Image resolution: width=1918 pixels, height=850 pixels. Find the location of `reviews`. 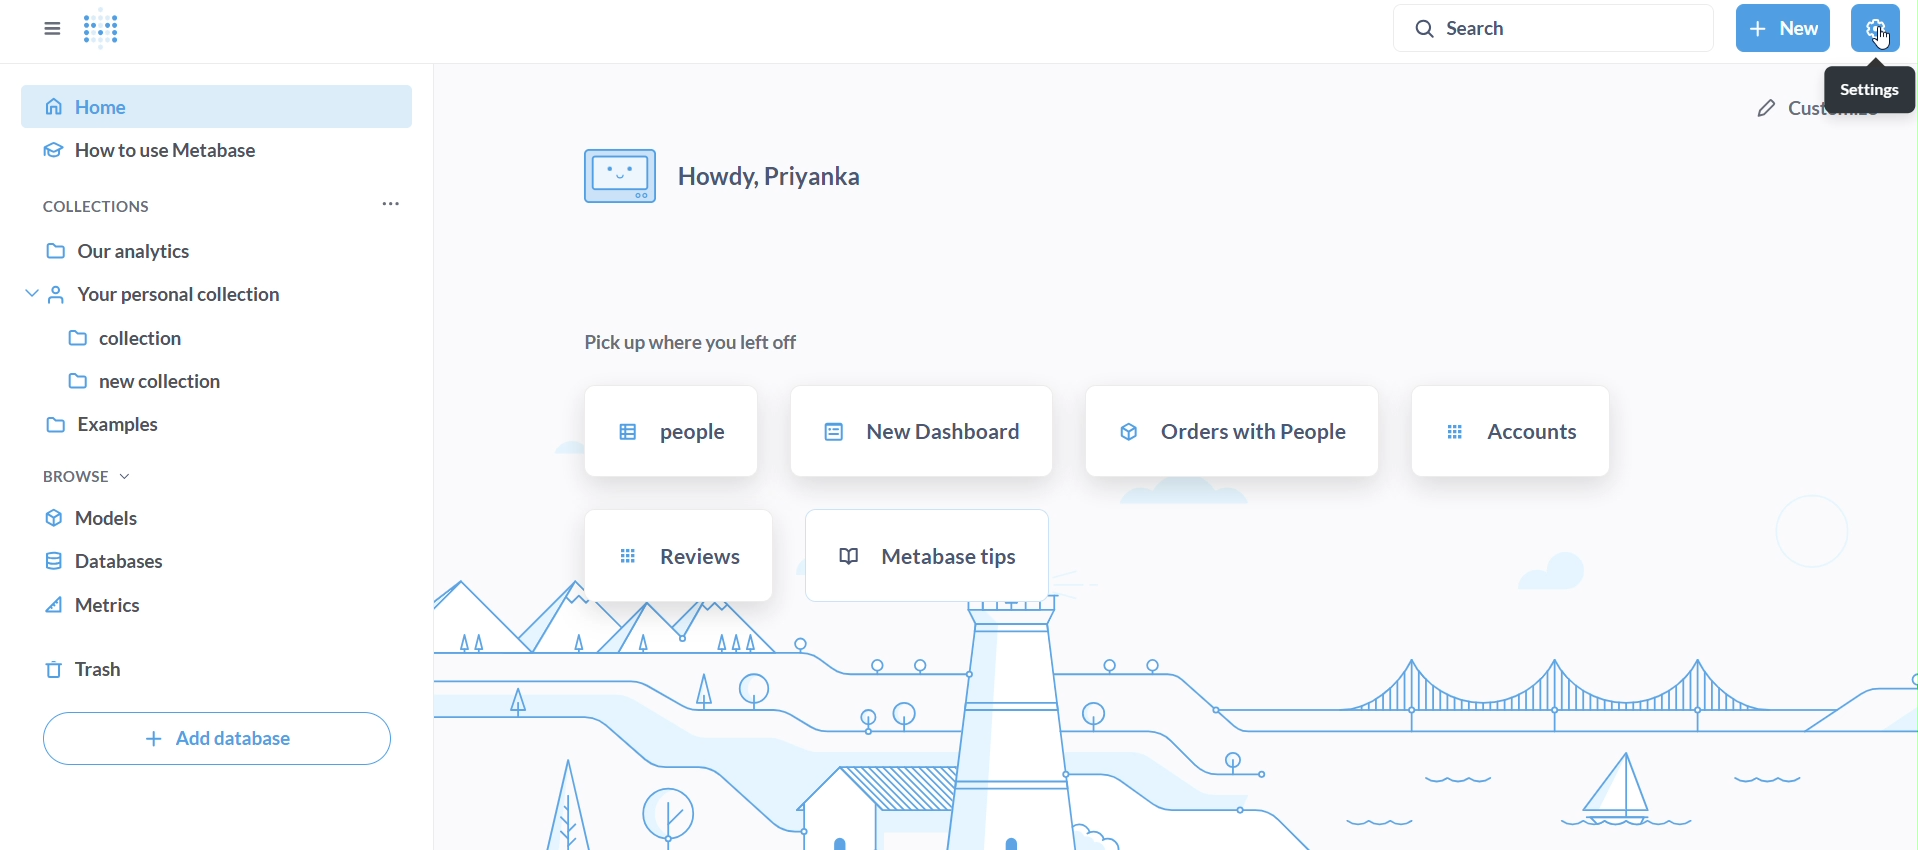

reviews is located at coordinates (676, 556).